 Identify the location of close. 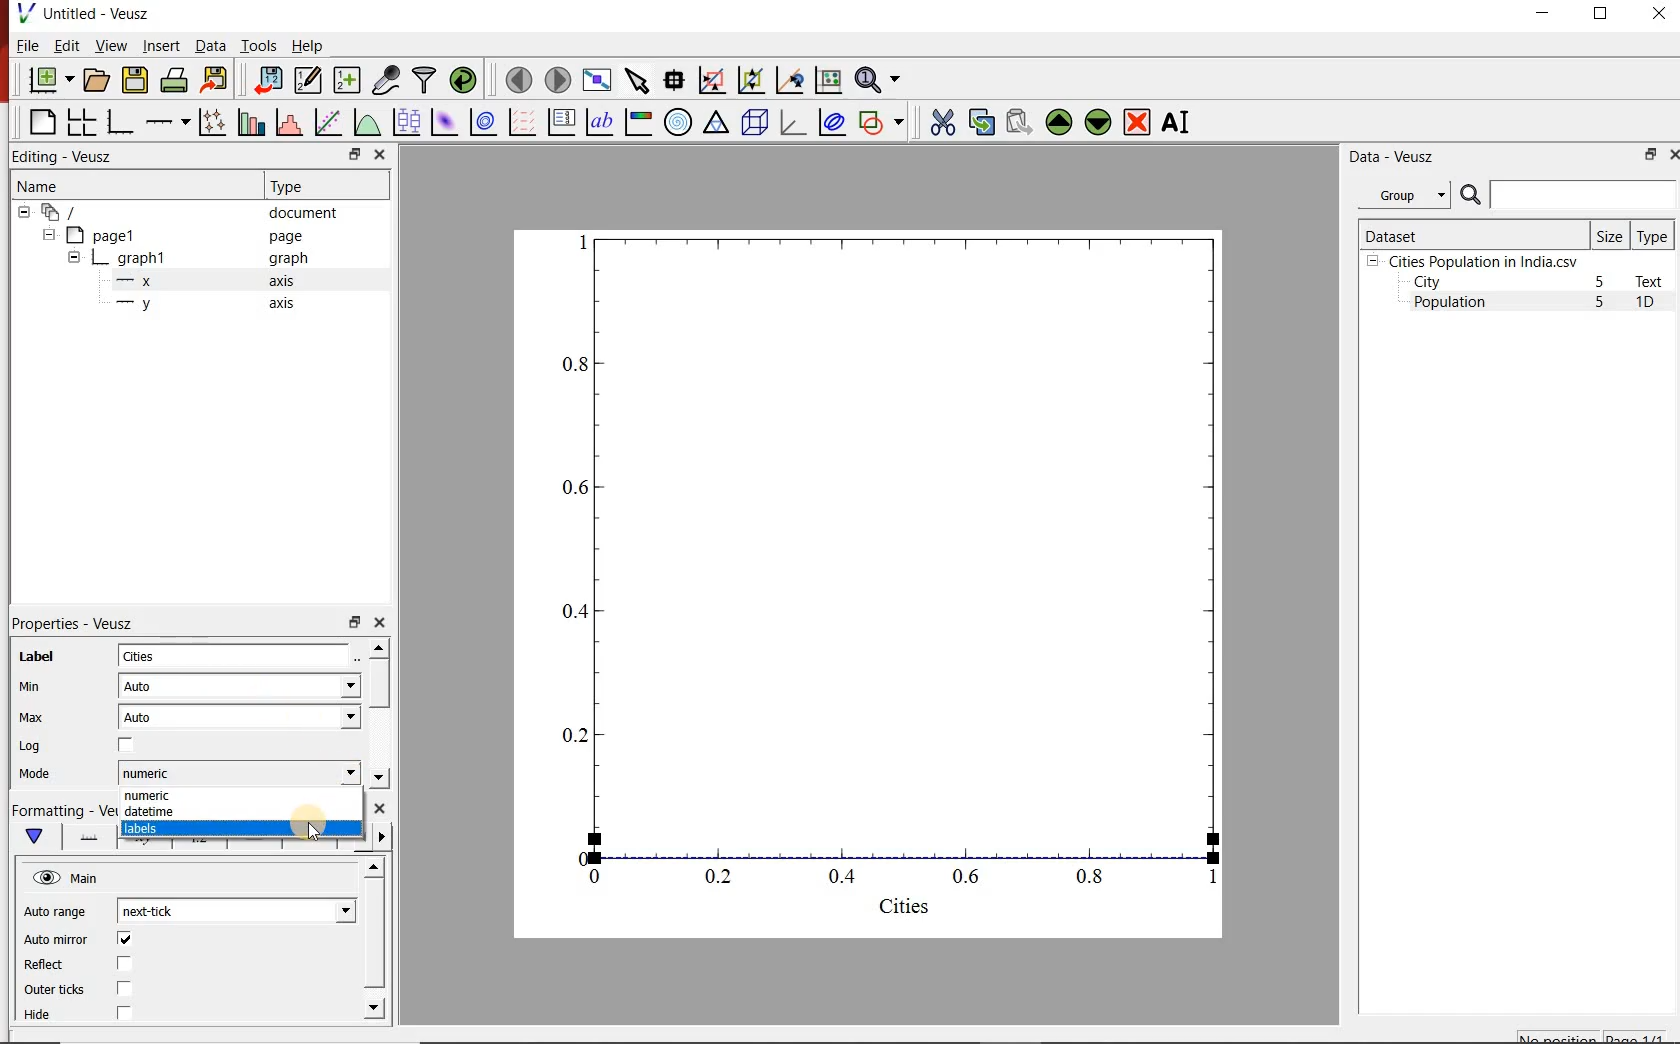
(379, 623).